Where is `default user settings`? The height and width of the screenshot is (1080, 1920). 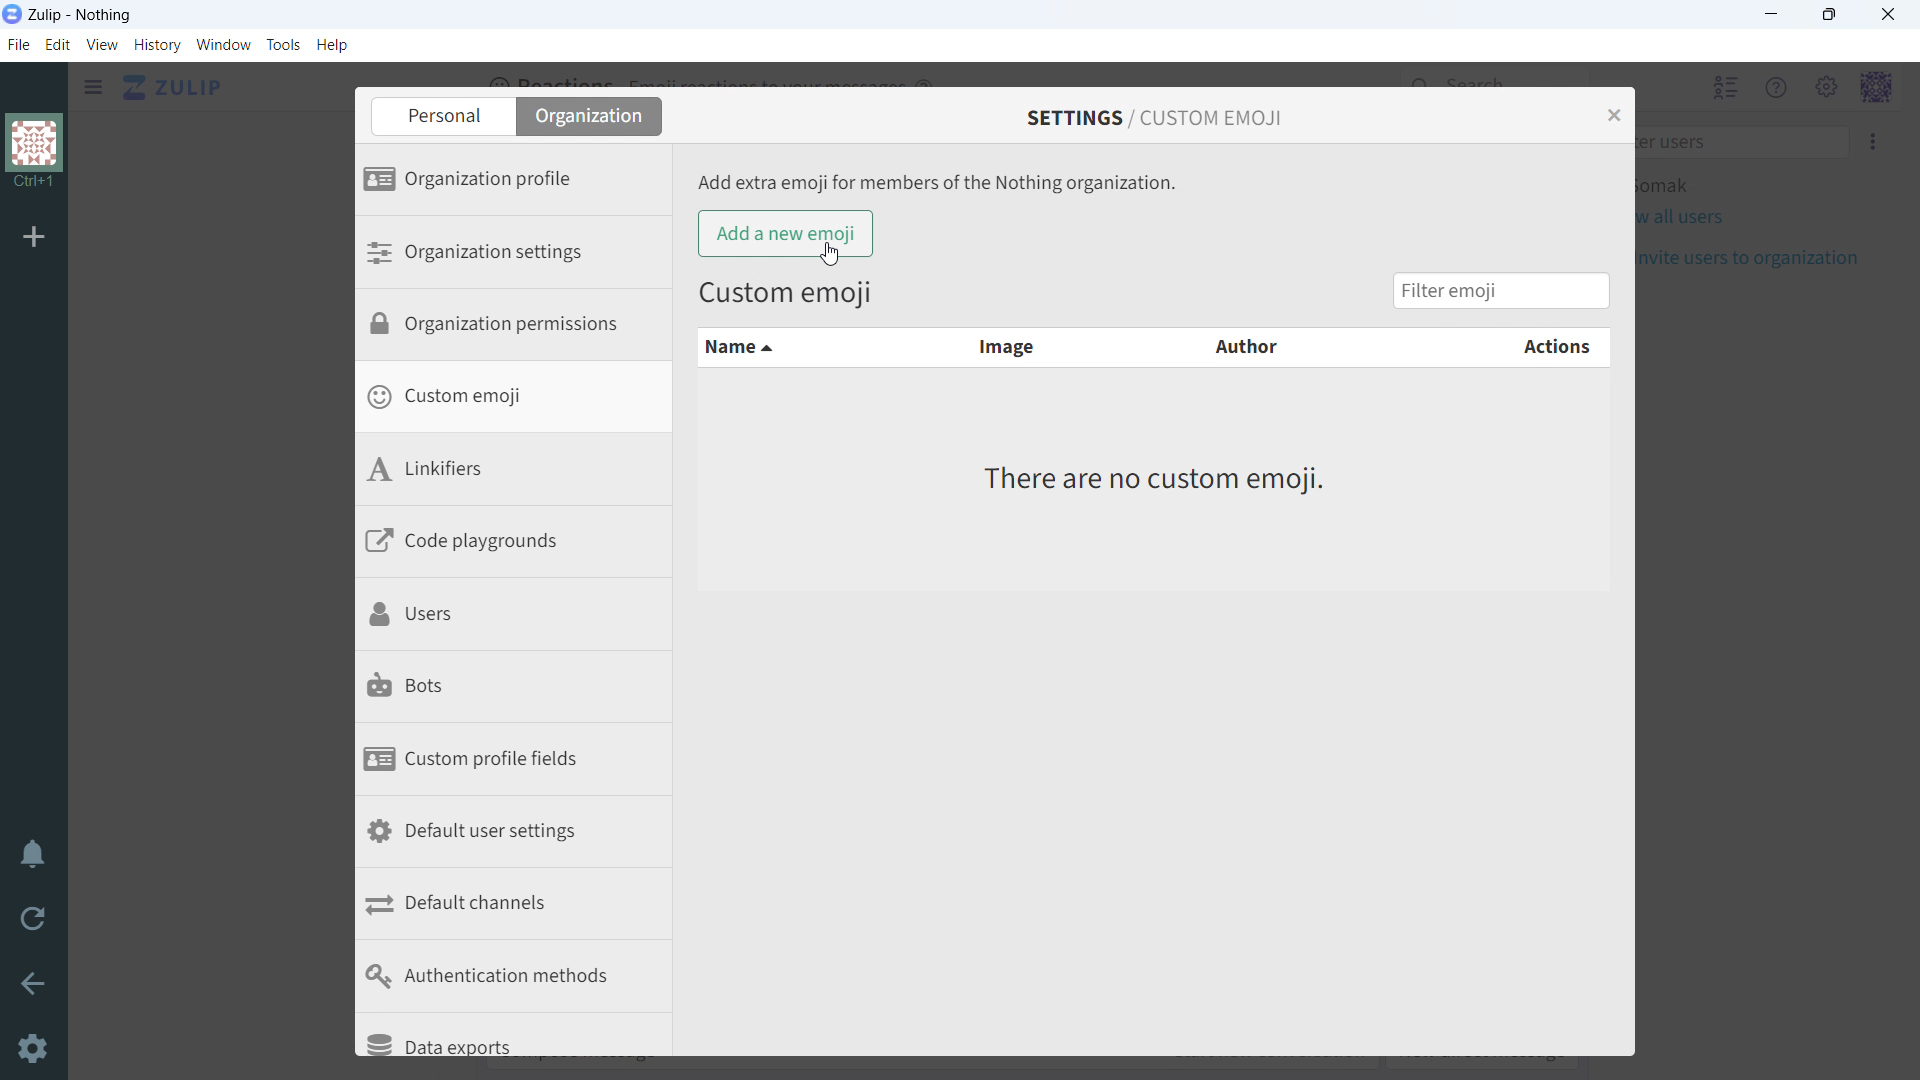
default user settings is located at coordinates (514, 834).